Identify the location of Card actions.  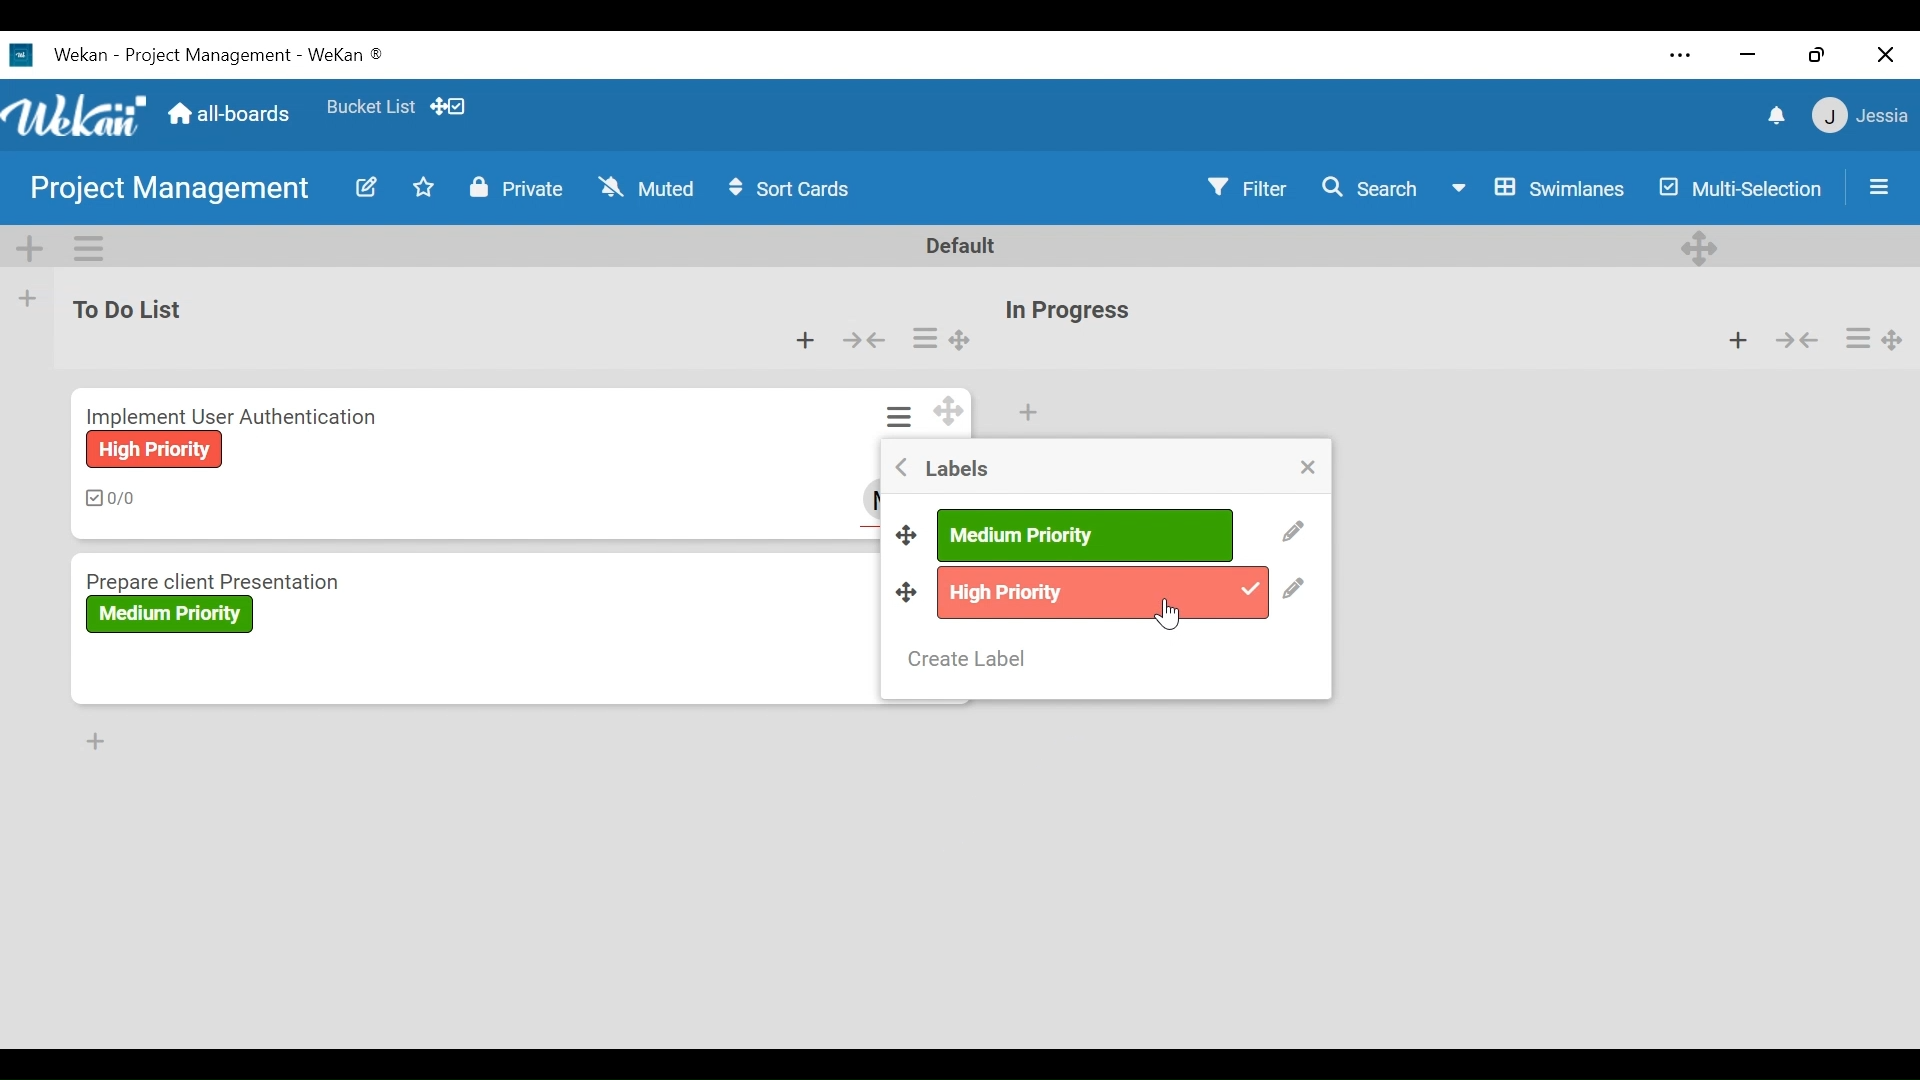
(1856, 339).